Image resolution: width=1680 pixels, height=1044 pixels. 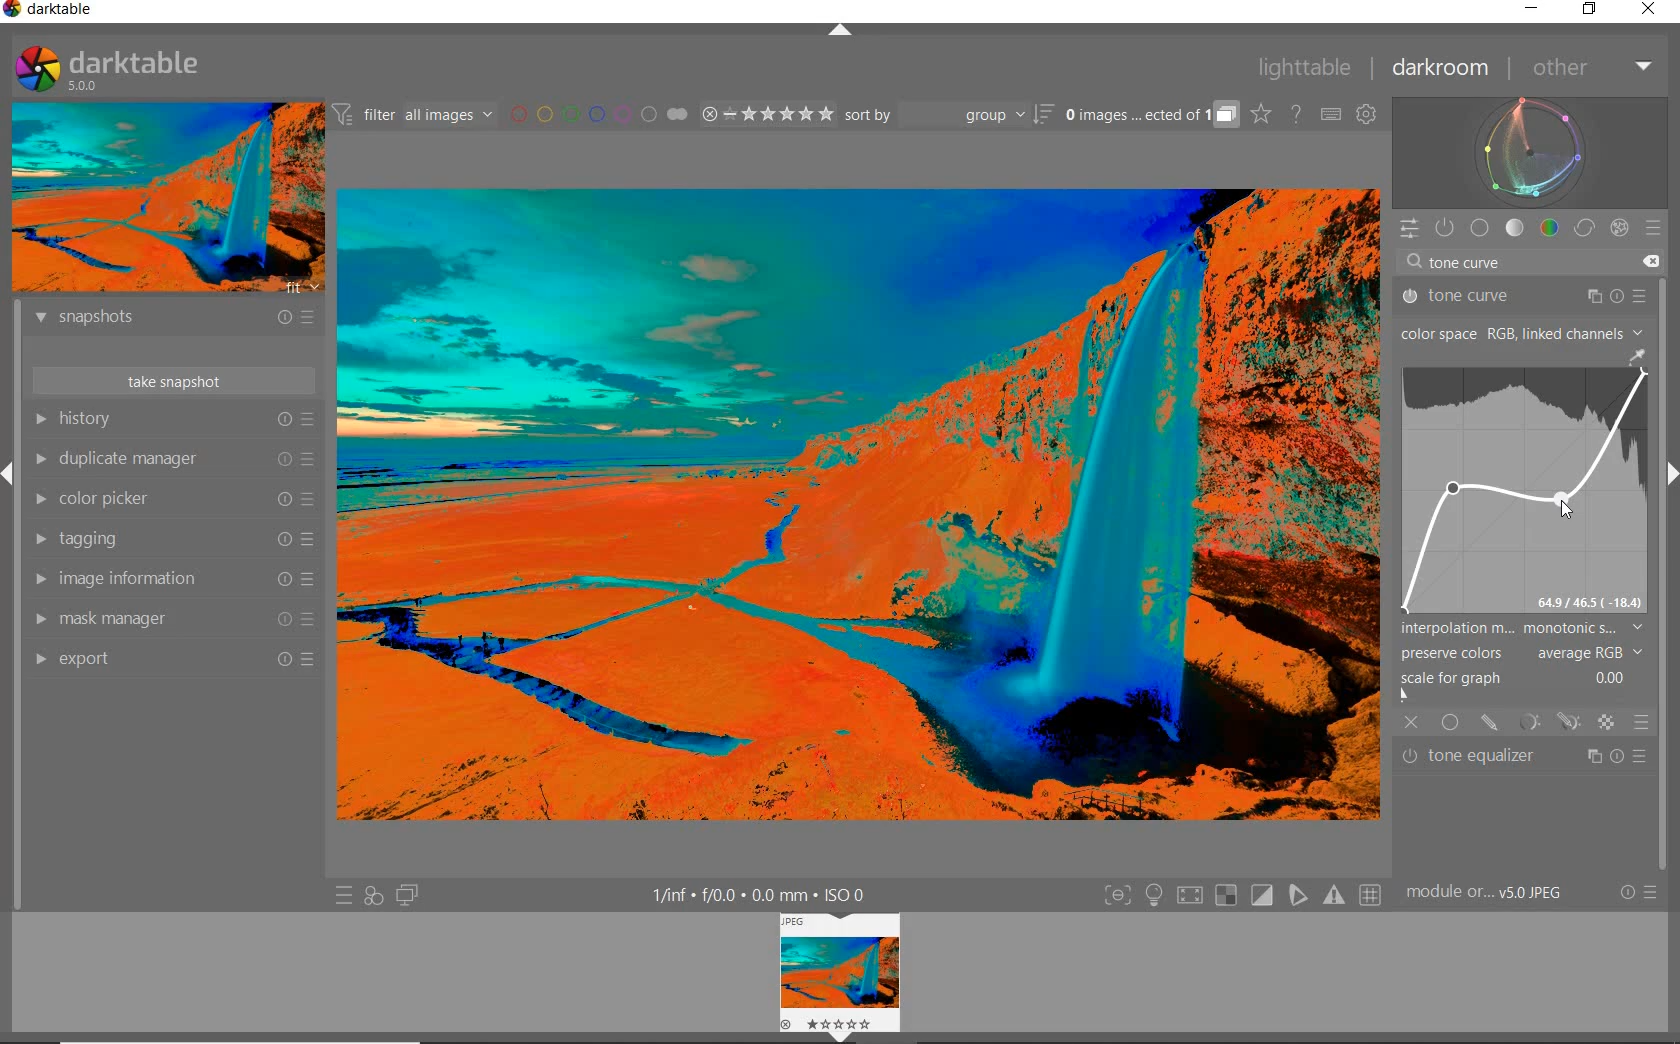 I want to click on SCALE FOR GRAPH, so click(x=1516, y=688).